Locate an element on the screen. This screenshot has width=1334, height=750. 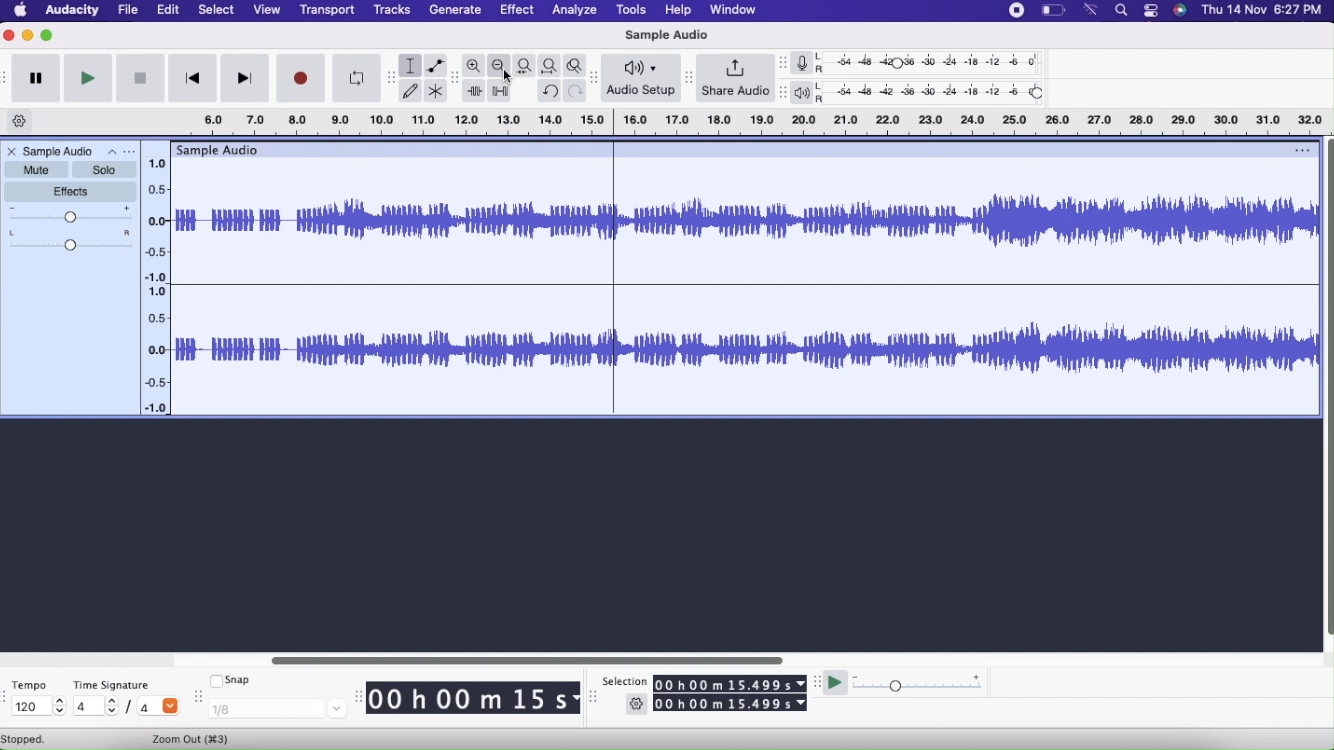
Skip to start is located at coordinates (193, 78).